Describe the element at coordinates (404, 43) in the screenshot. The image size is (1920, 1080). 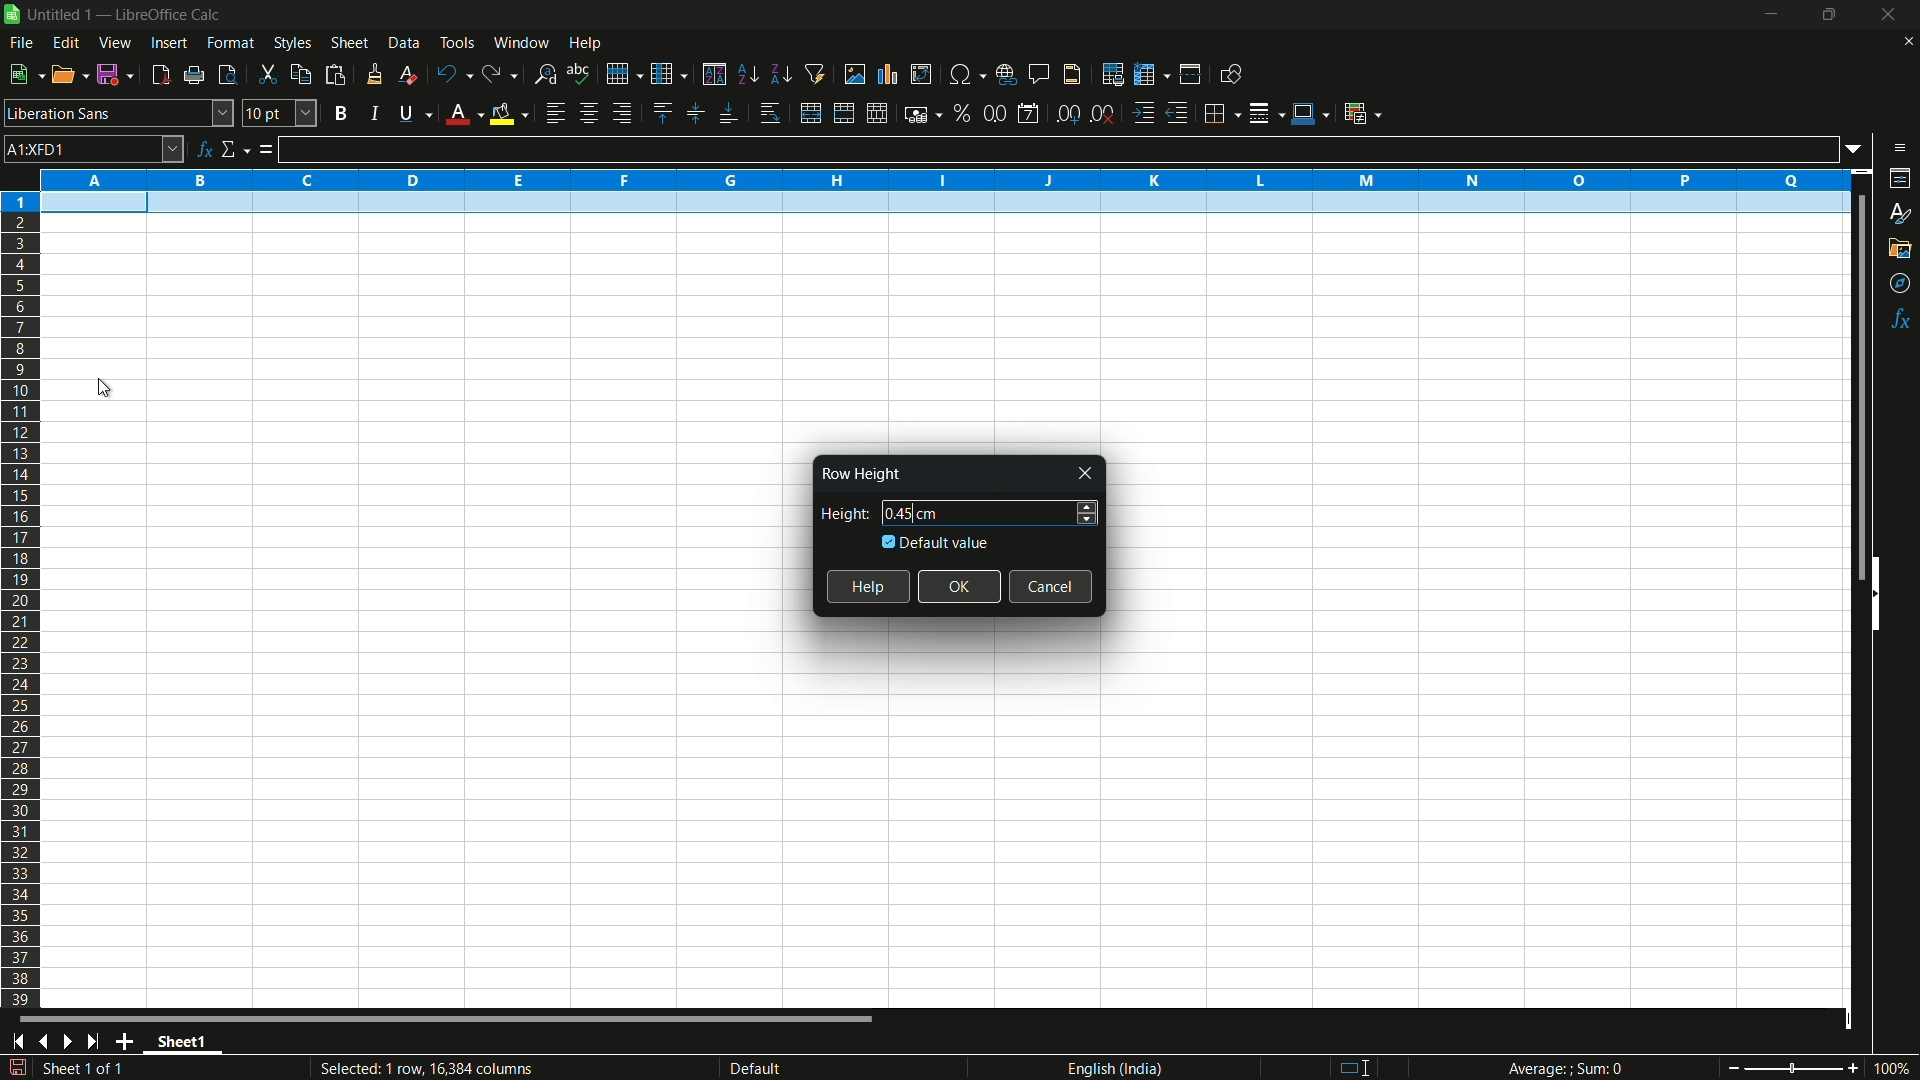
I see `data menu` at that location.